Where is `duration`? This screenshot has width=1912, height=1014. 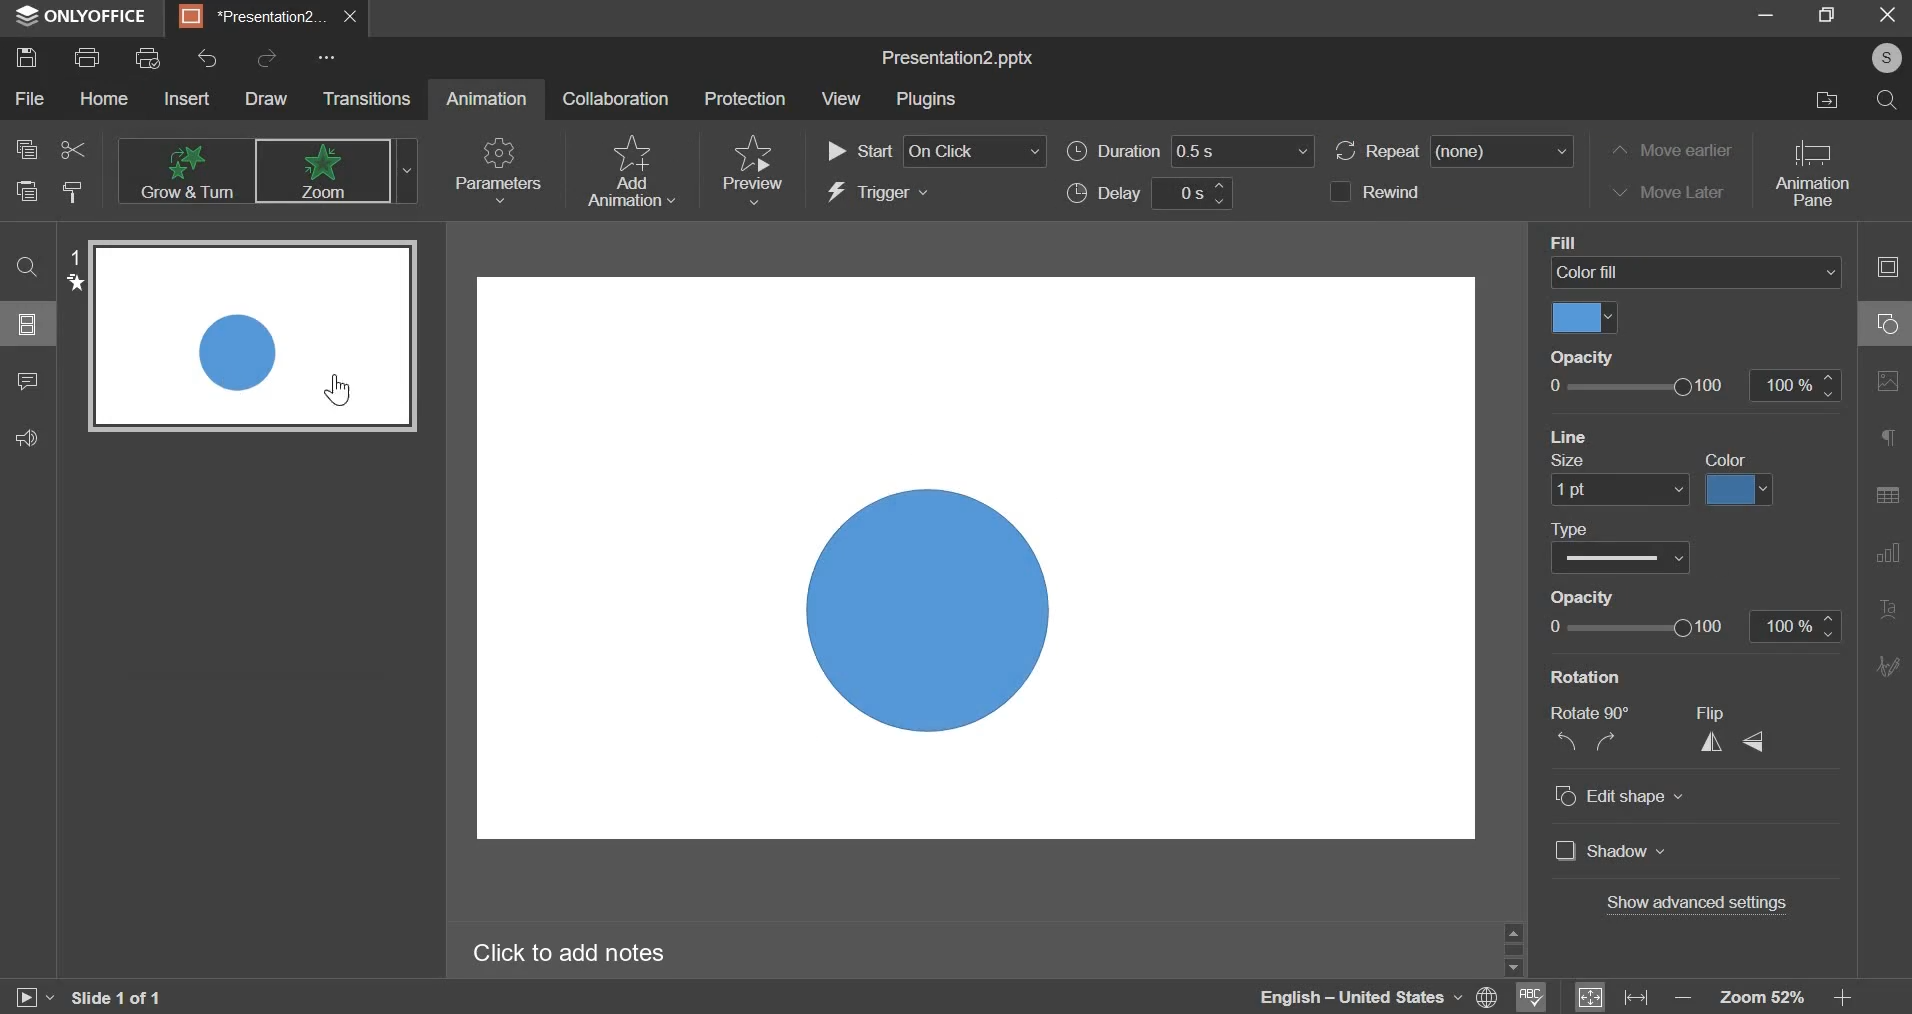
duration is located at coordinates (1190, 152).